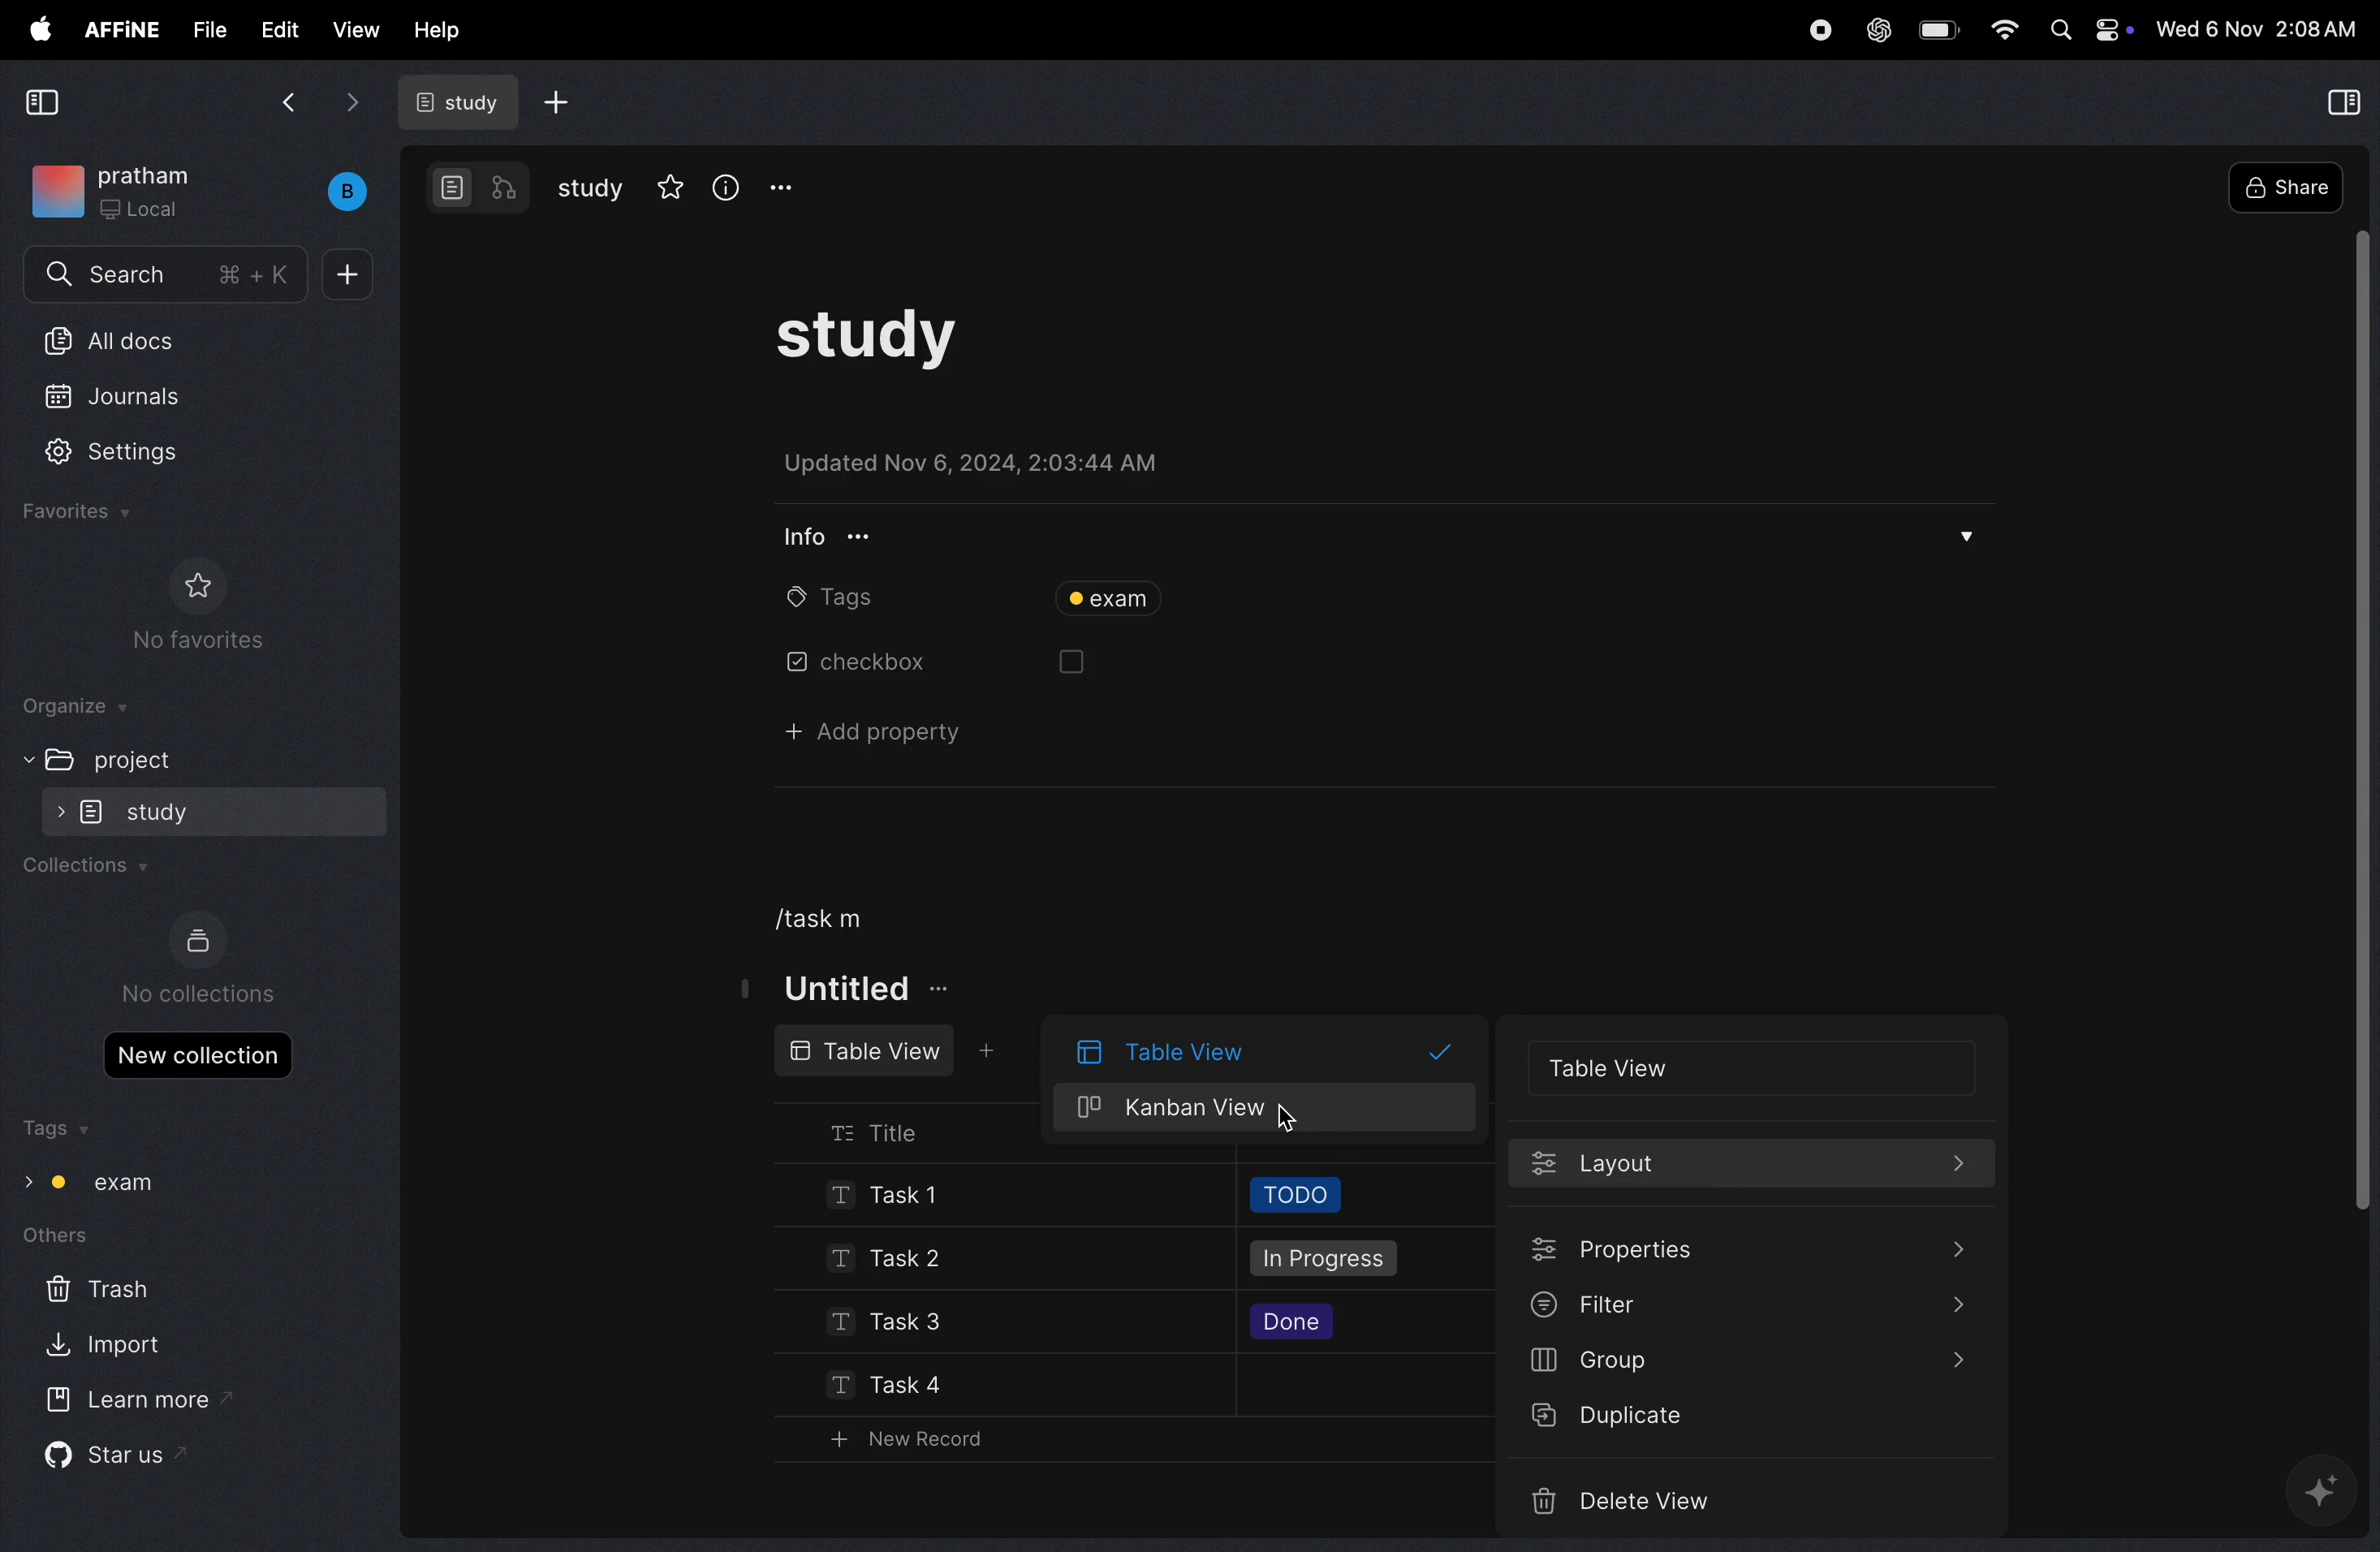 The width and height of the screenshot is (2380, 1552). Describe the element at coordinates (902, 1197) in the screenshot. I see `Task !` at that location.